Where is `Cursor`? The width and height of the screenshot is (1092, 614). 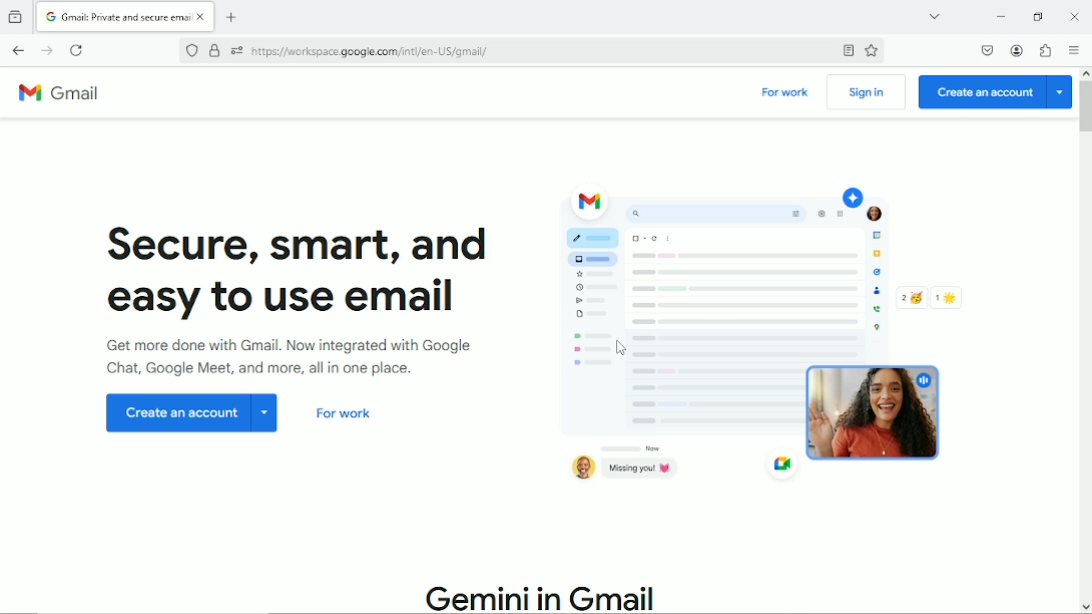 Cursor is located at coordinates (625, 350).